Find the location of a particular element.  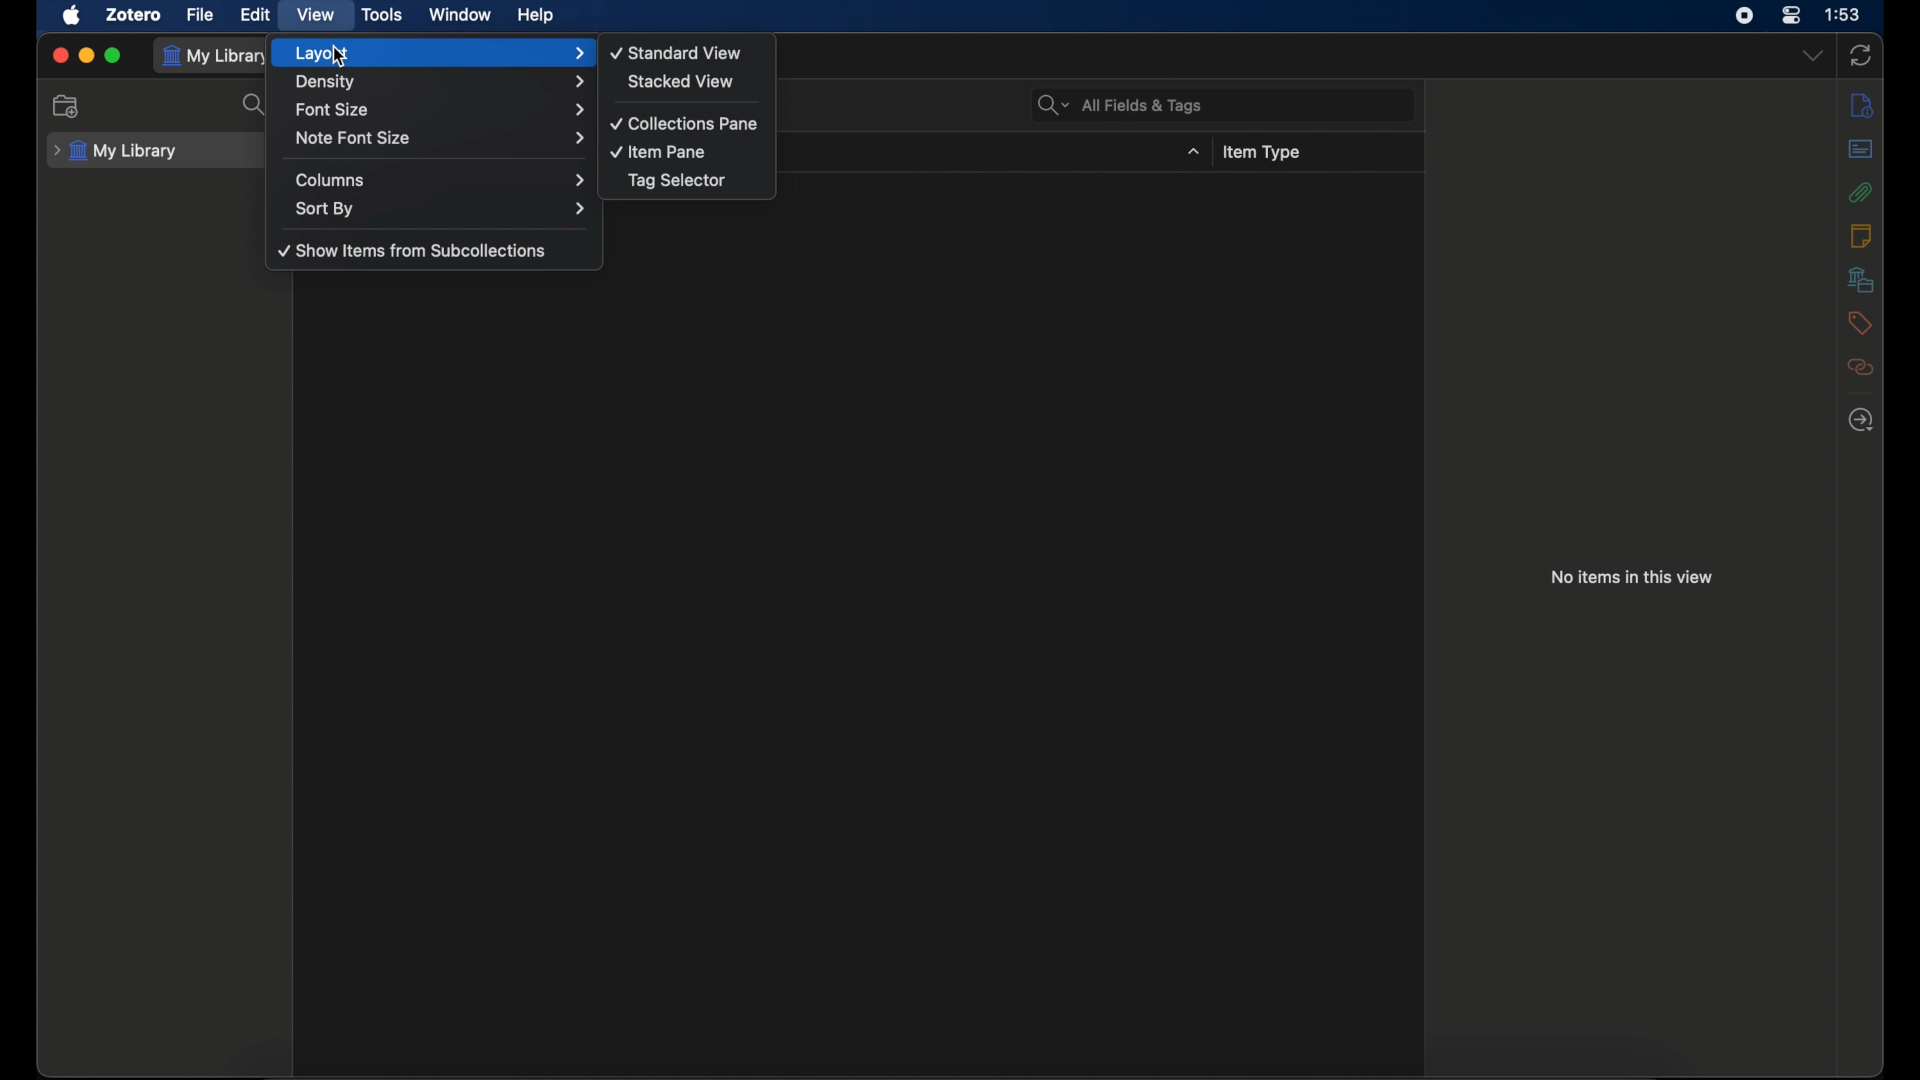

info is located at coordinates (1862, 106).